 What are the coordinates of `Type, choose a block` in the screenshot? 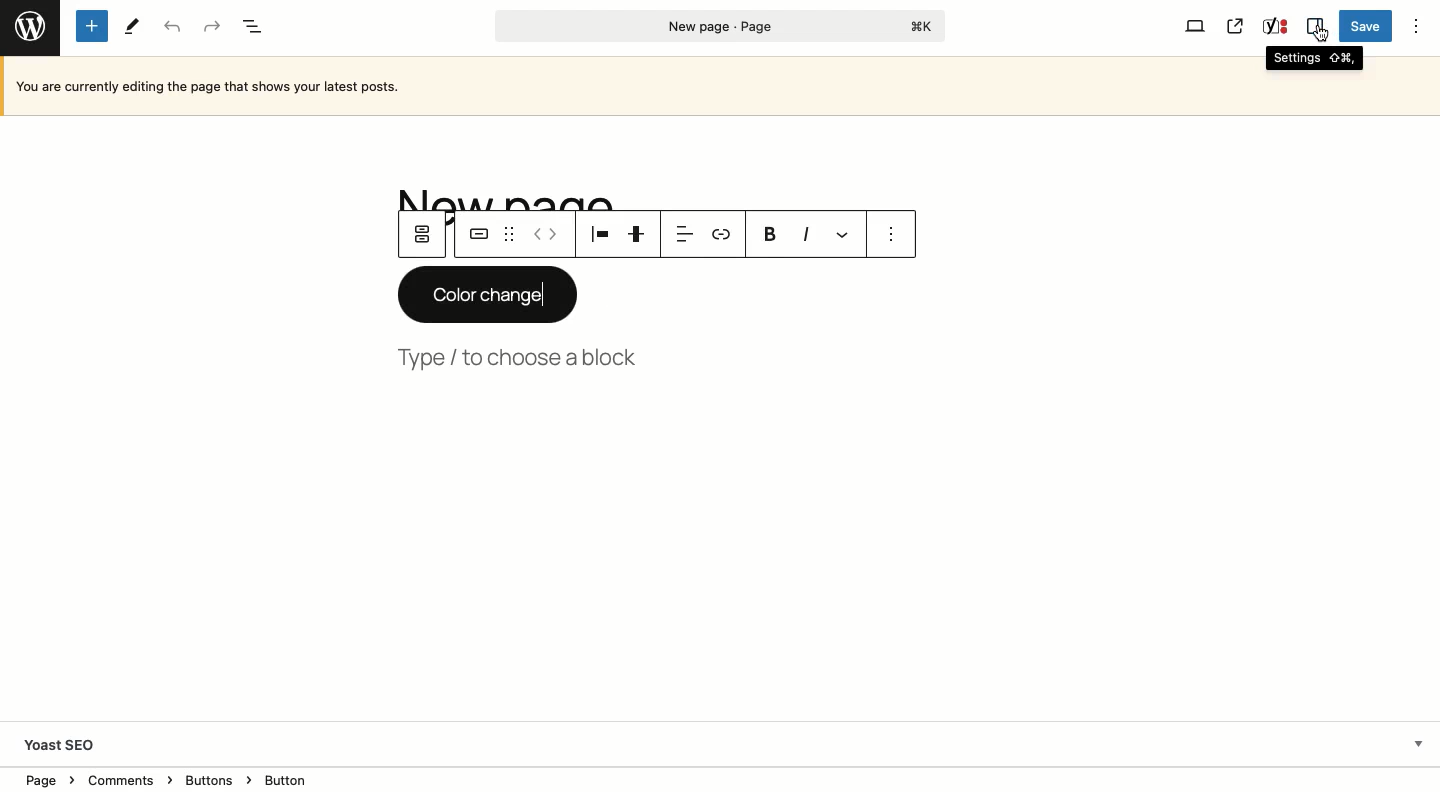 It's located at (522, 358).